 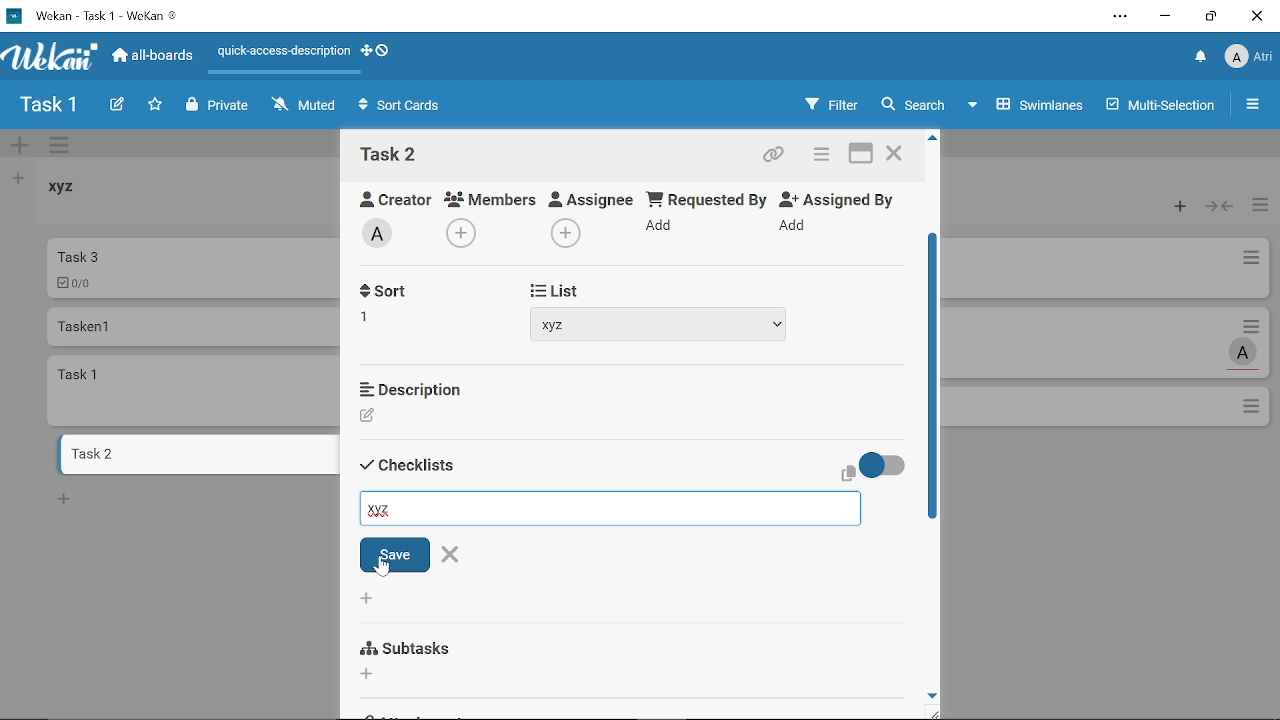 What do you see at coordinates (464, 231) in the screenshot?
I see `Add` at bounding box center [464, 231].